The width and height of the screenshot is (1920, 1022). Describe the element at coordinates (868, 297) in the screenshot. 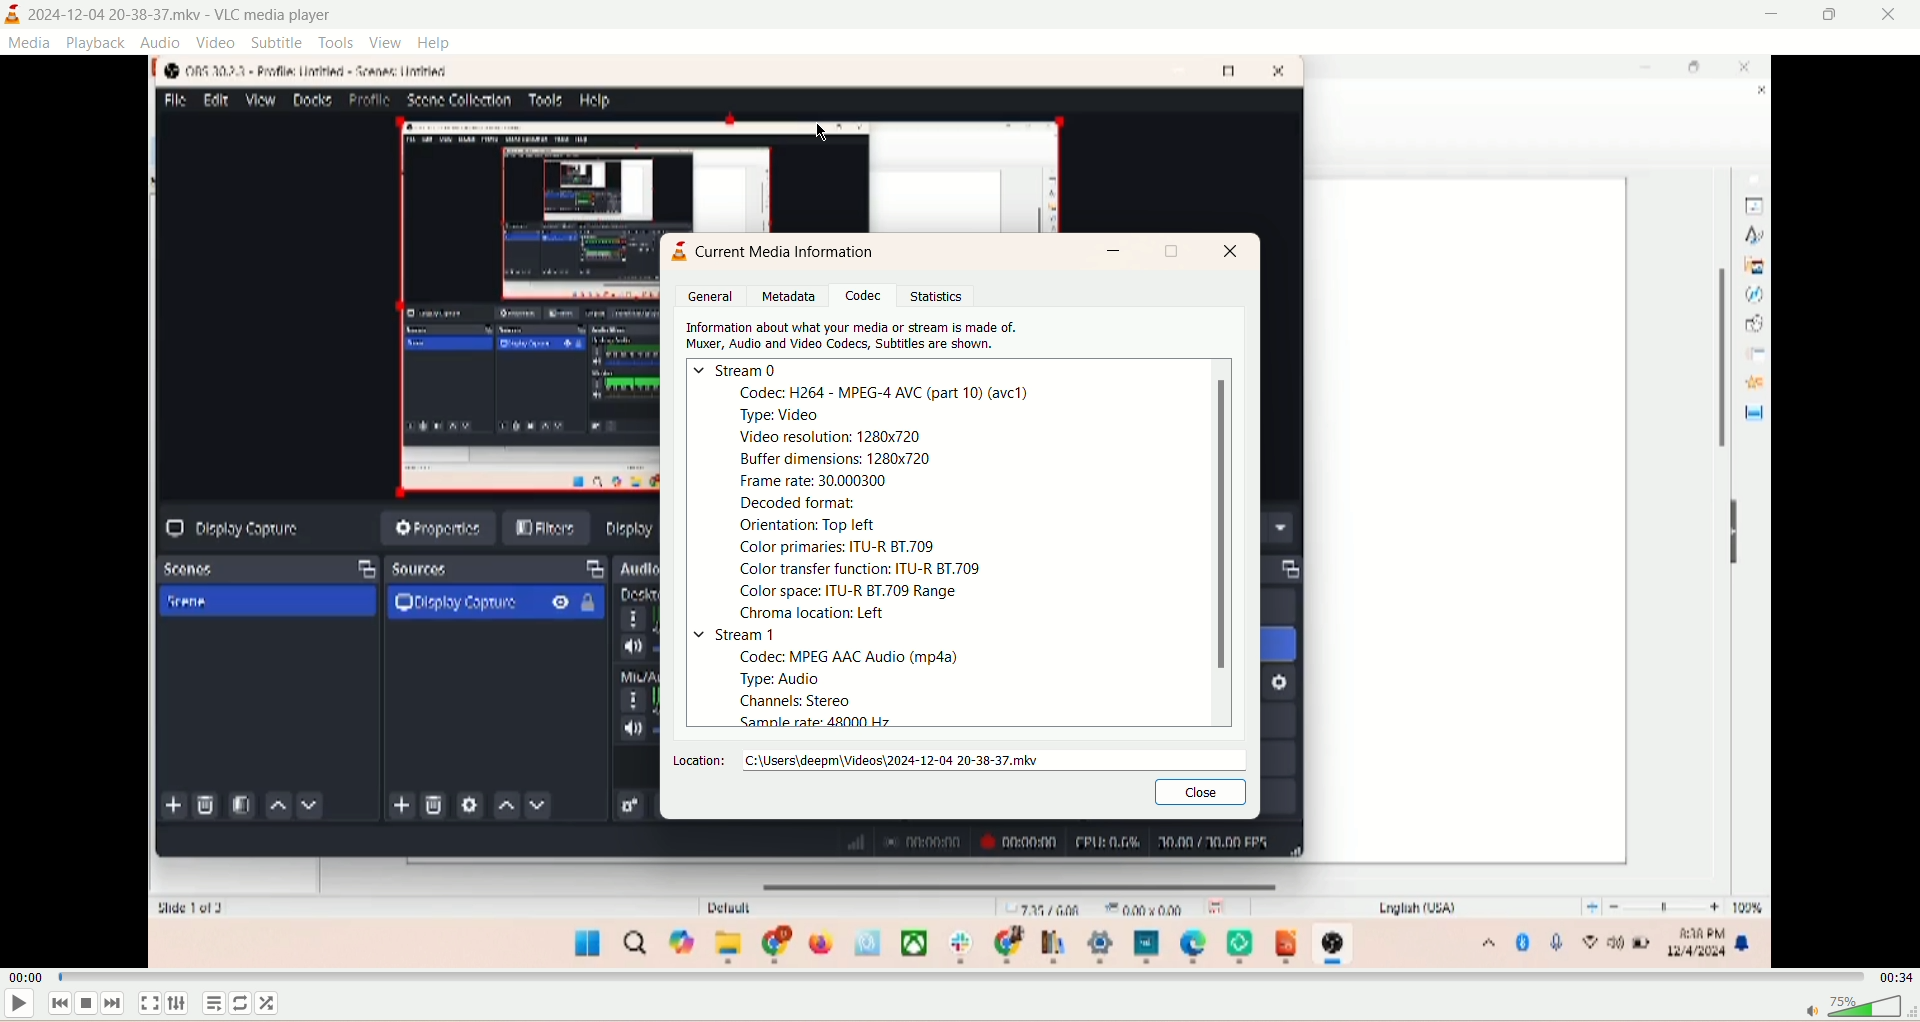

I see `codec` at that location.